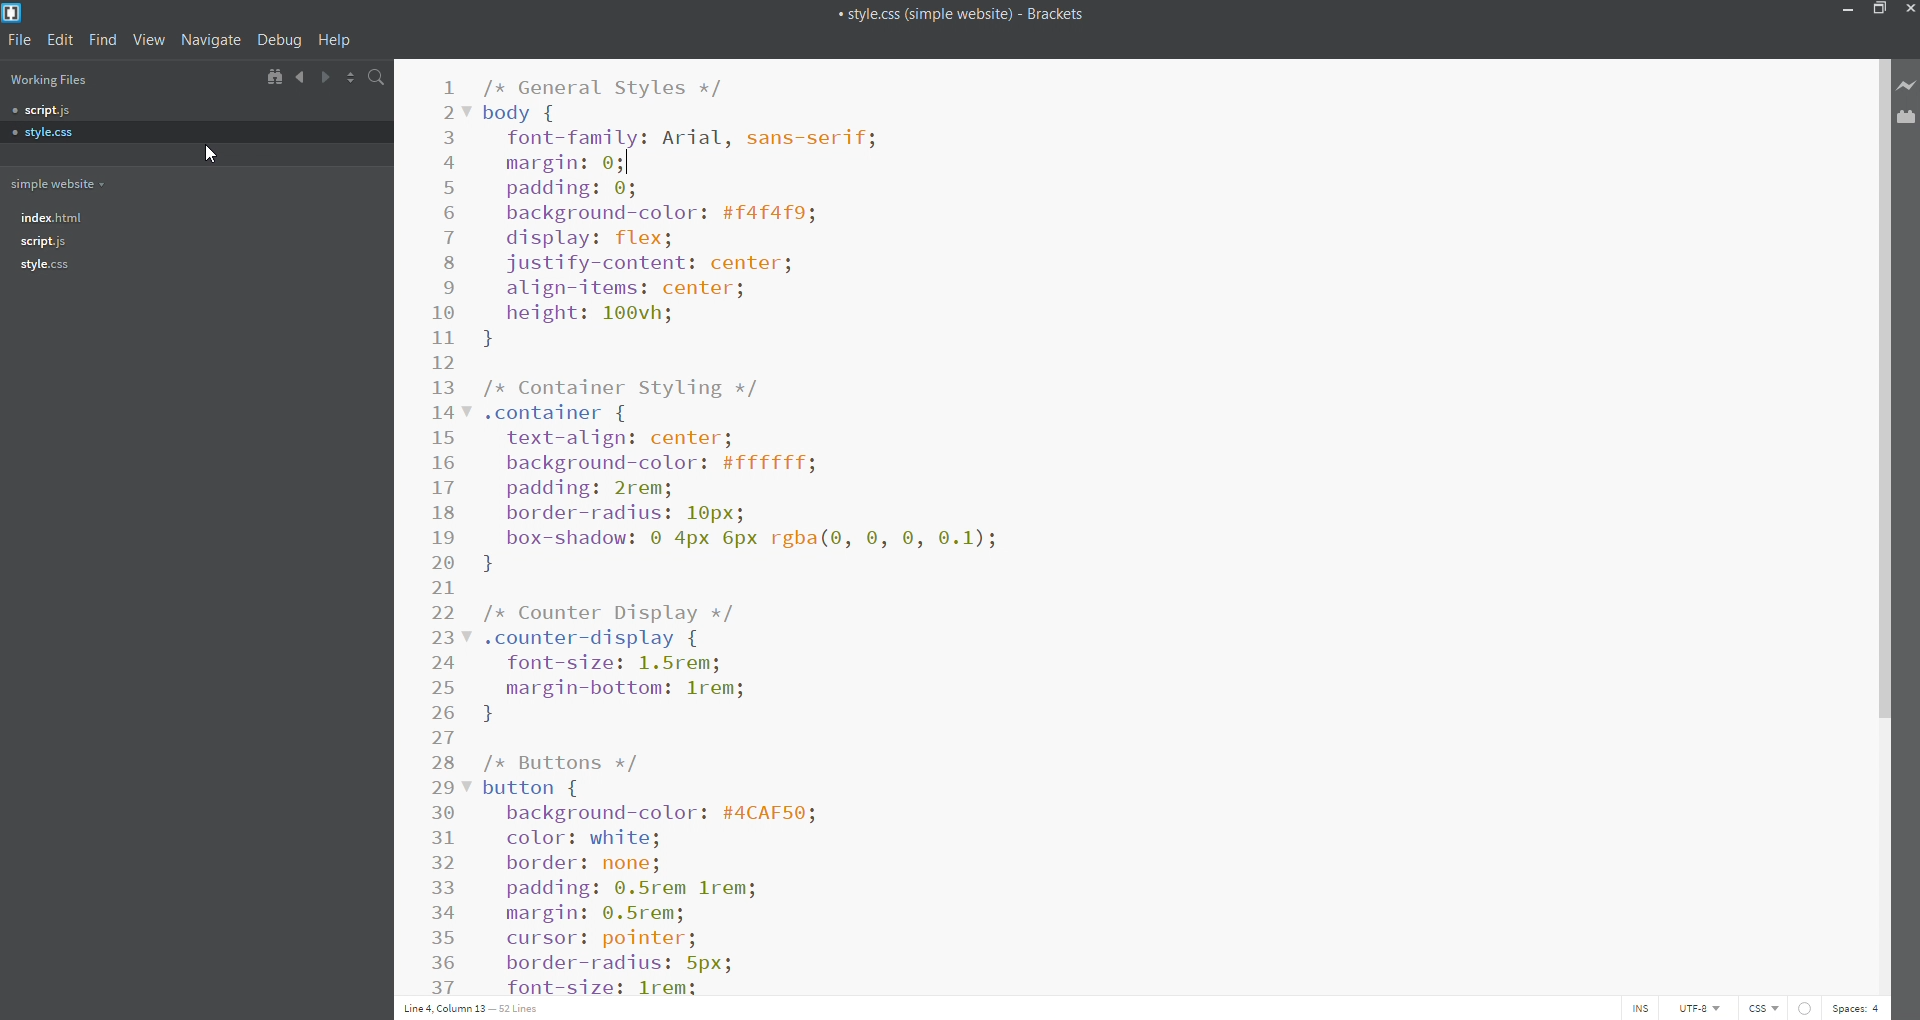  What do you see at coordinates (63, 41) in the screenshot?
I see `edit` at bounding box center [63, 41].